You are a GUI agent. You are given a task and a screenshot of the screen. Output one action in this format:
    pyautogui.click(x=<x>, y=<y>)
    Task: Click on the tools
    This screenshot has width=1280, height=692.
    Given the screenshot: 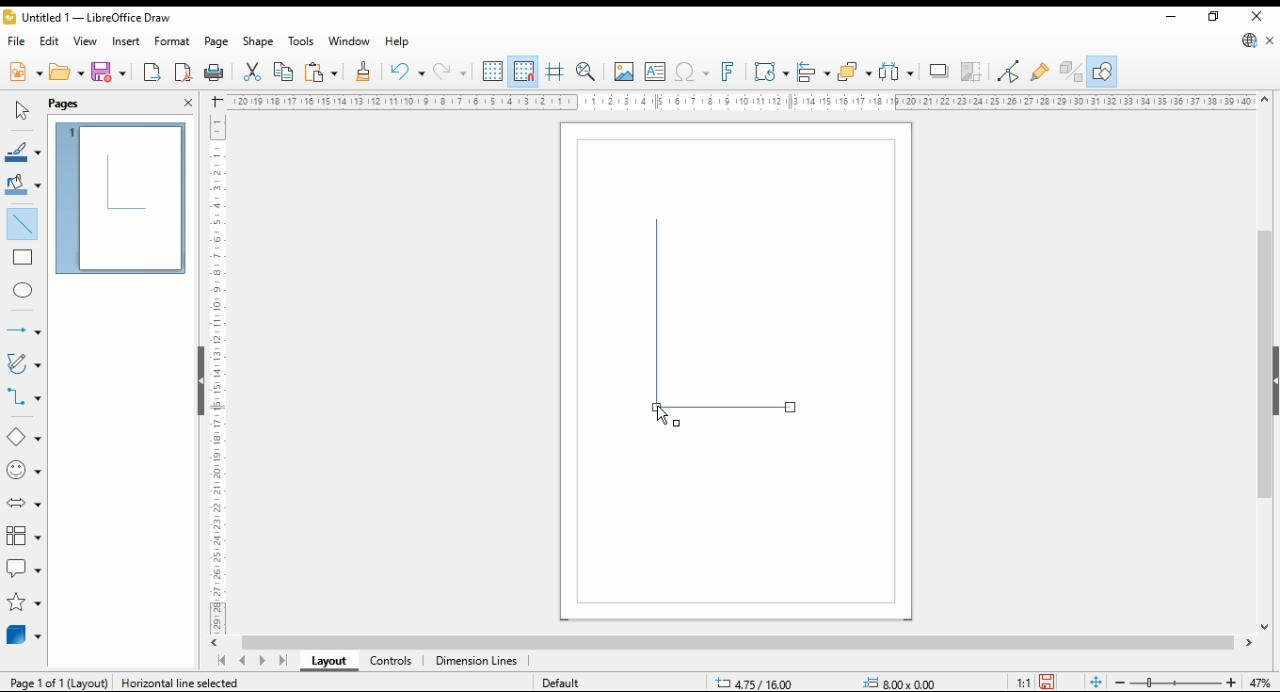 What is the action you would take?
    pyautogui.click(x=302, y=42)
    